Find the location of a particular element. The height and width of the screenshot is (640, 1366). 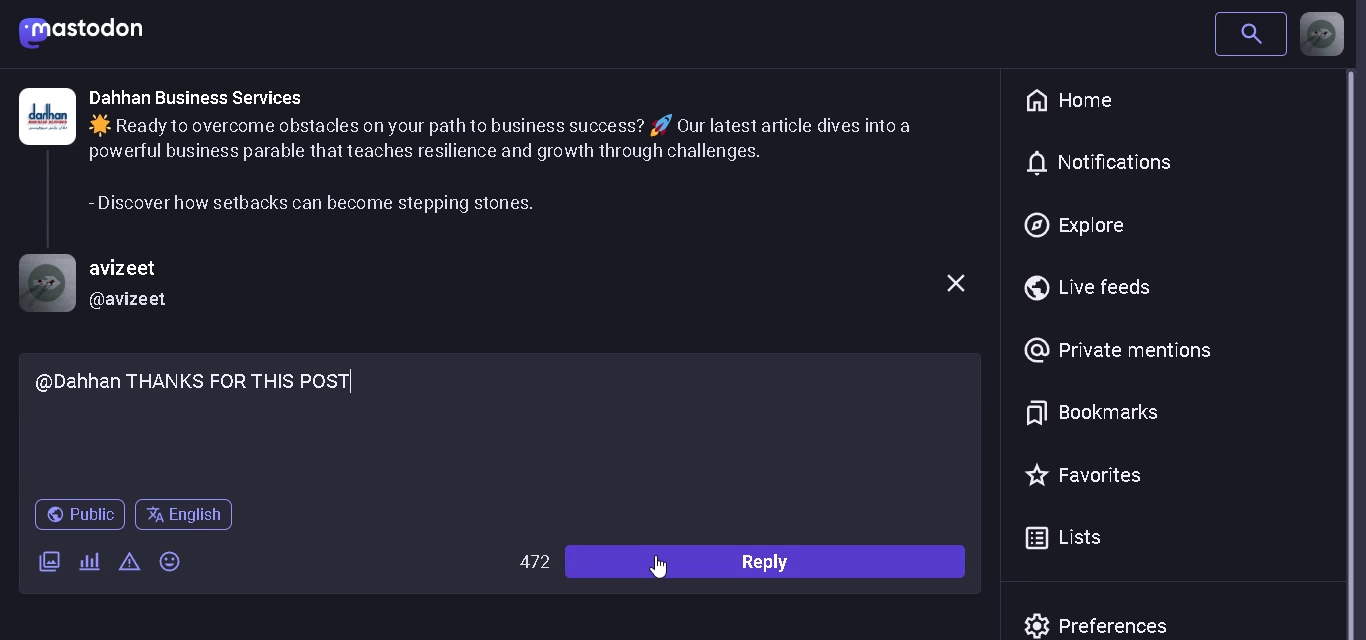

close comment box is located at coordinates (953, 285).